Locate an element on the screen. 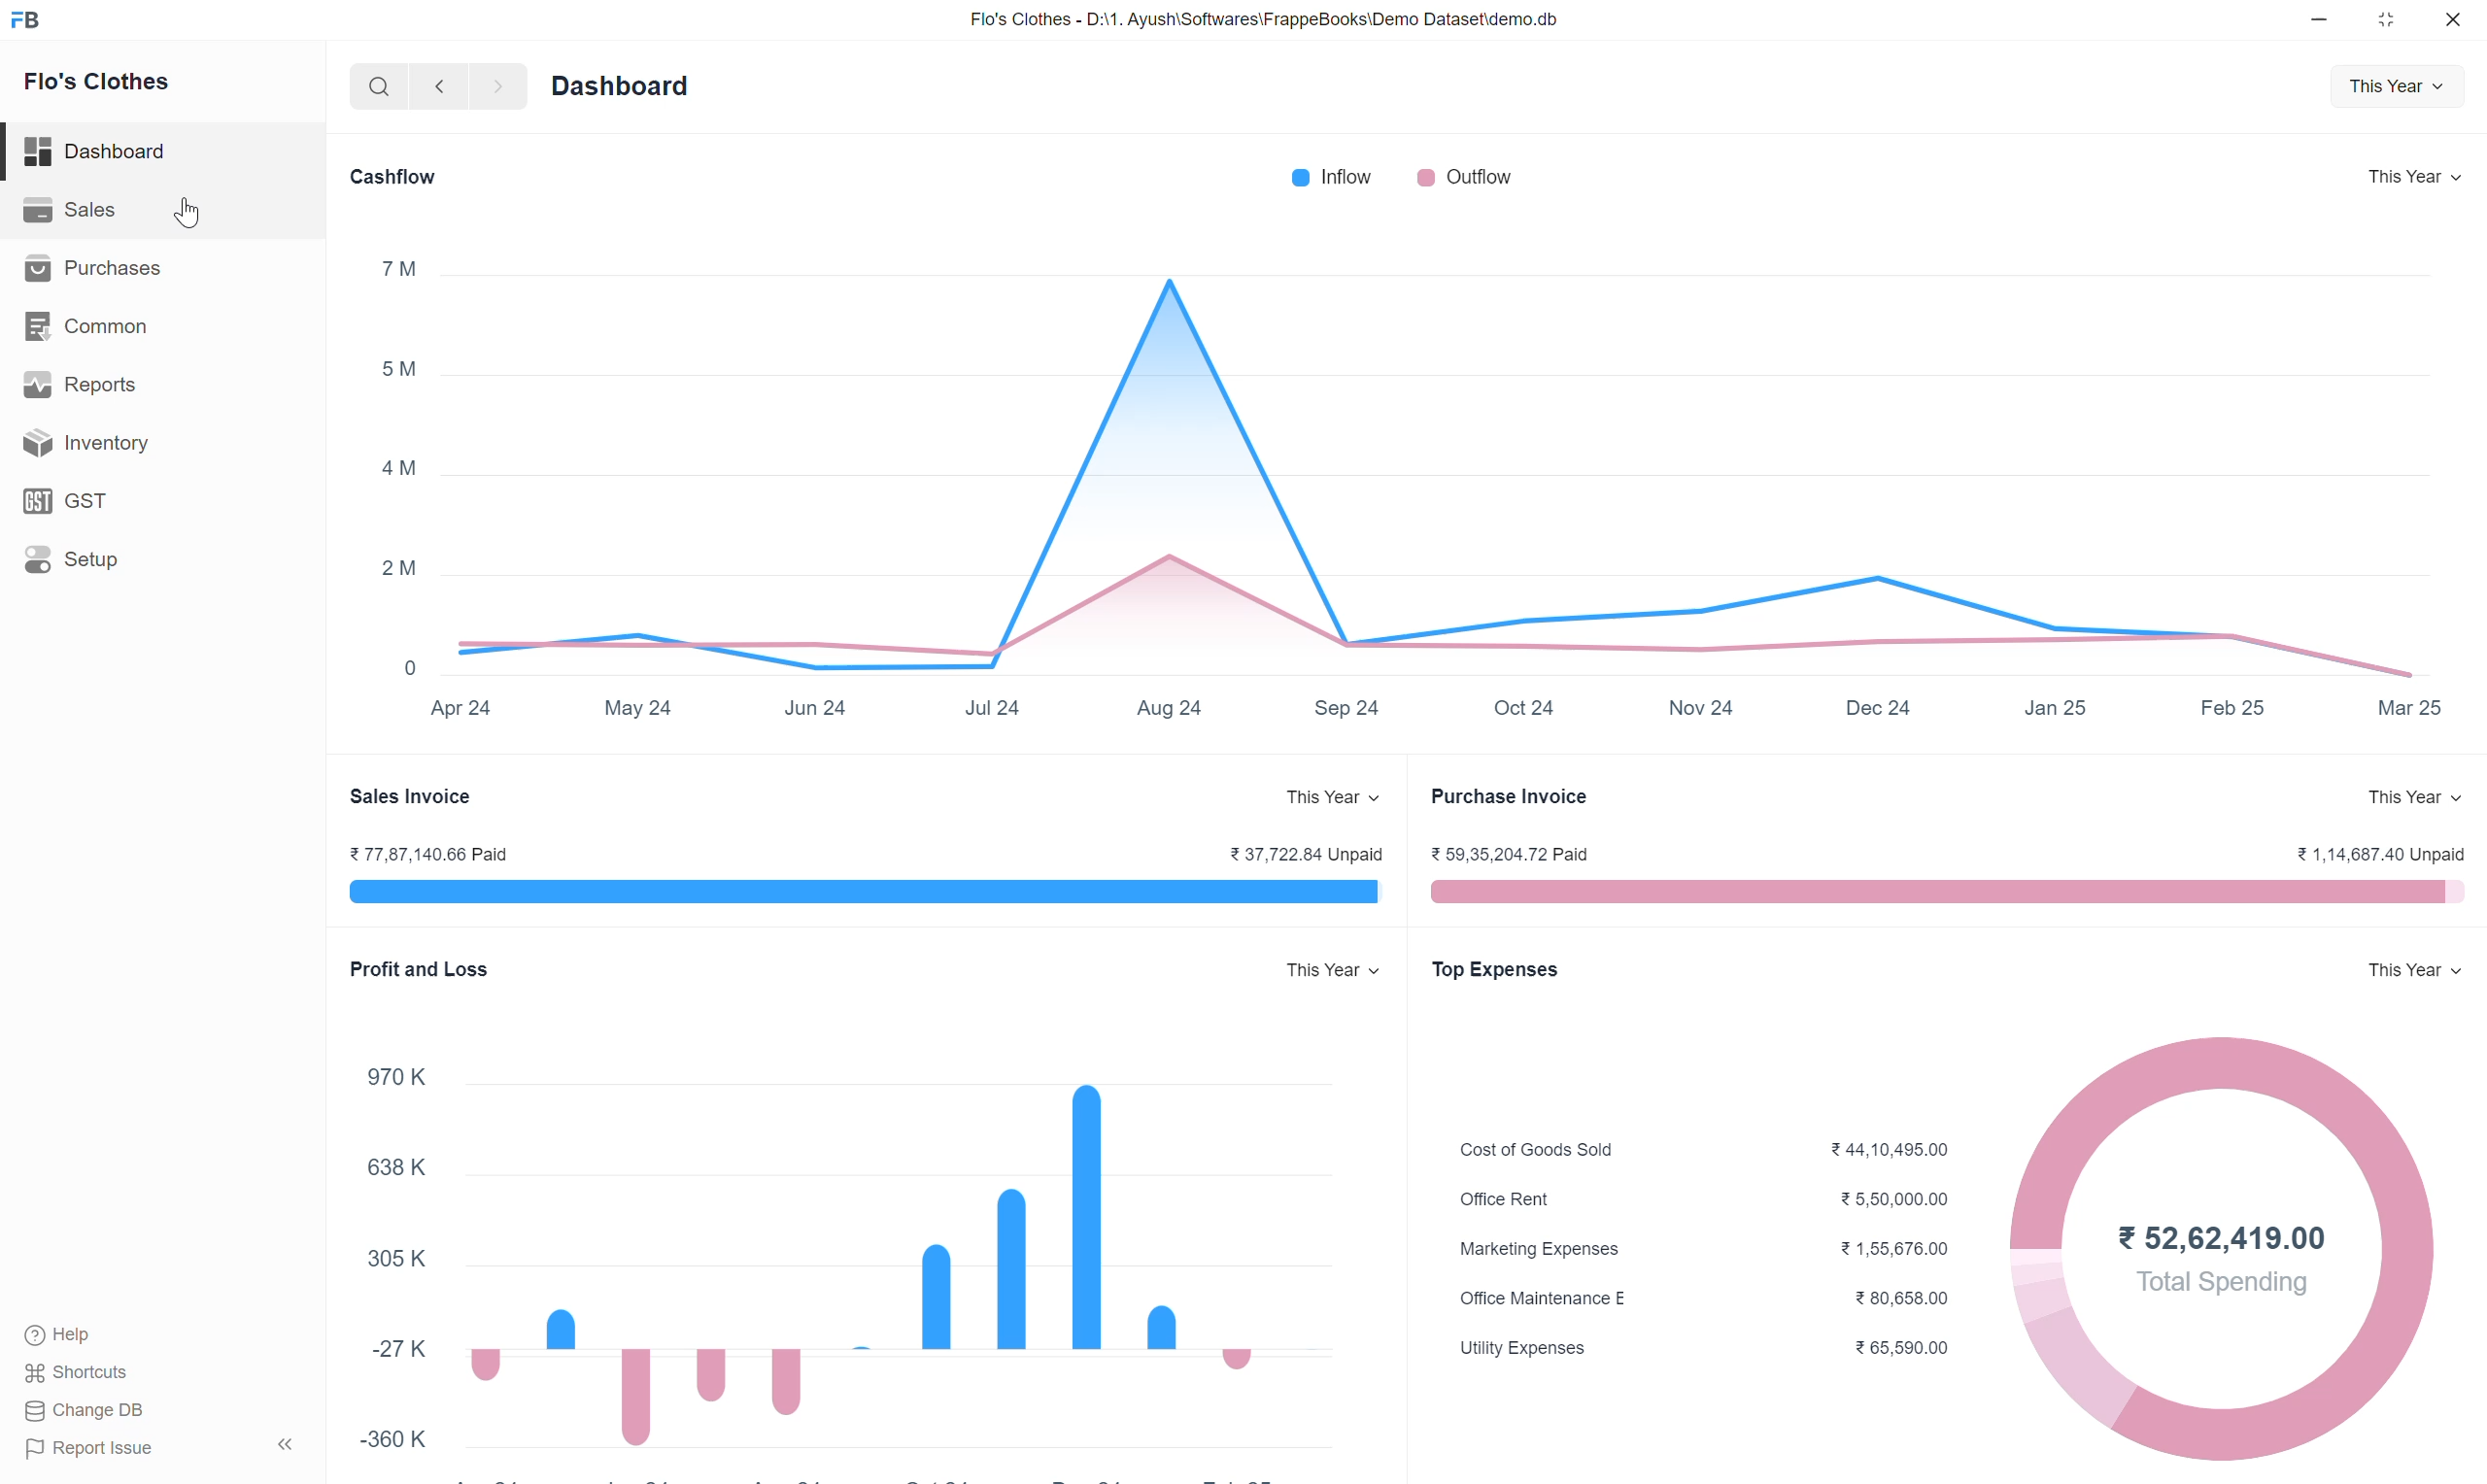  outflow is located at coordinates (1468, 178).